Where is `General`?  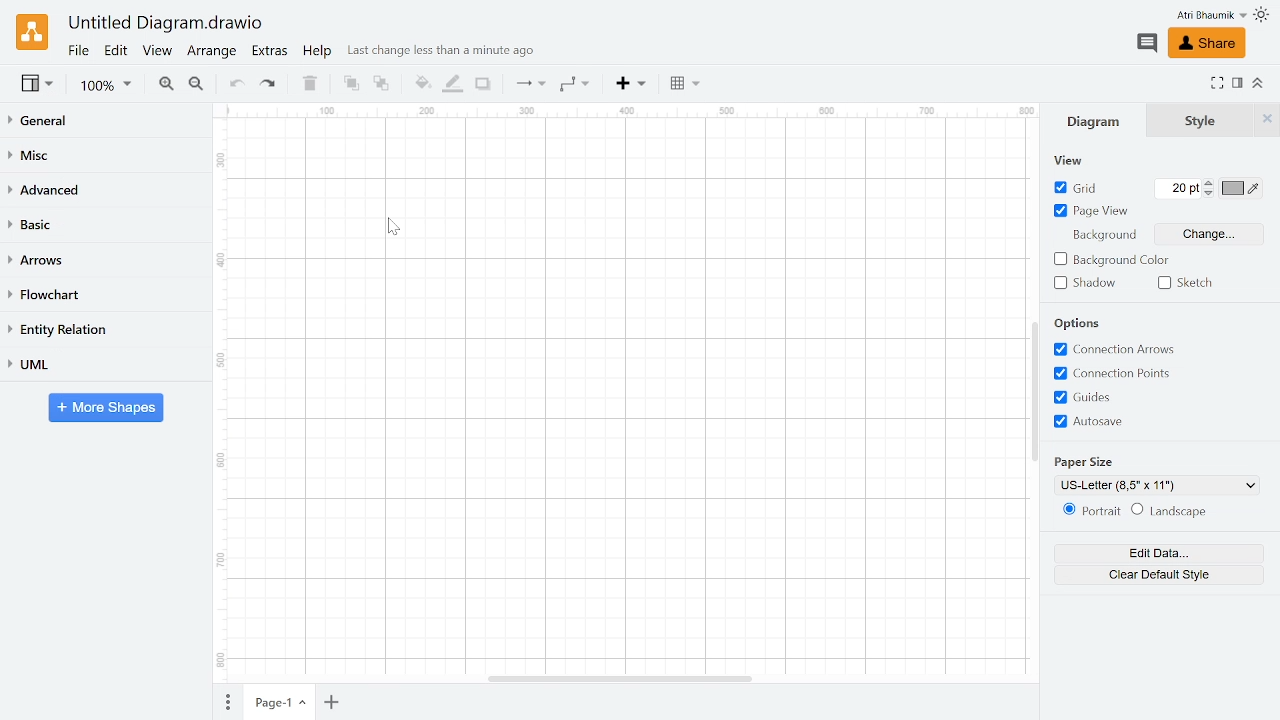
General is located at coordinates (102, 120).